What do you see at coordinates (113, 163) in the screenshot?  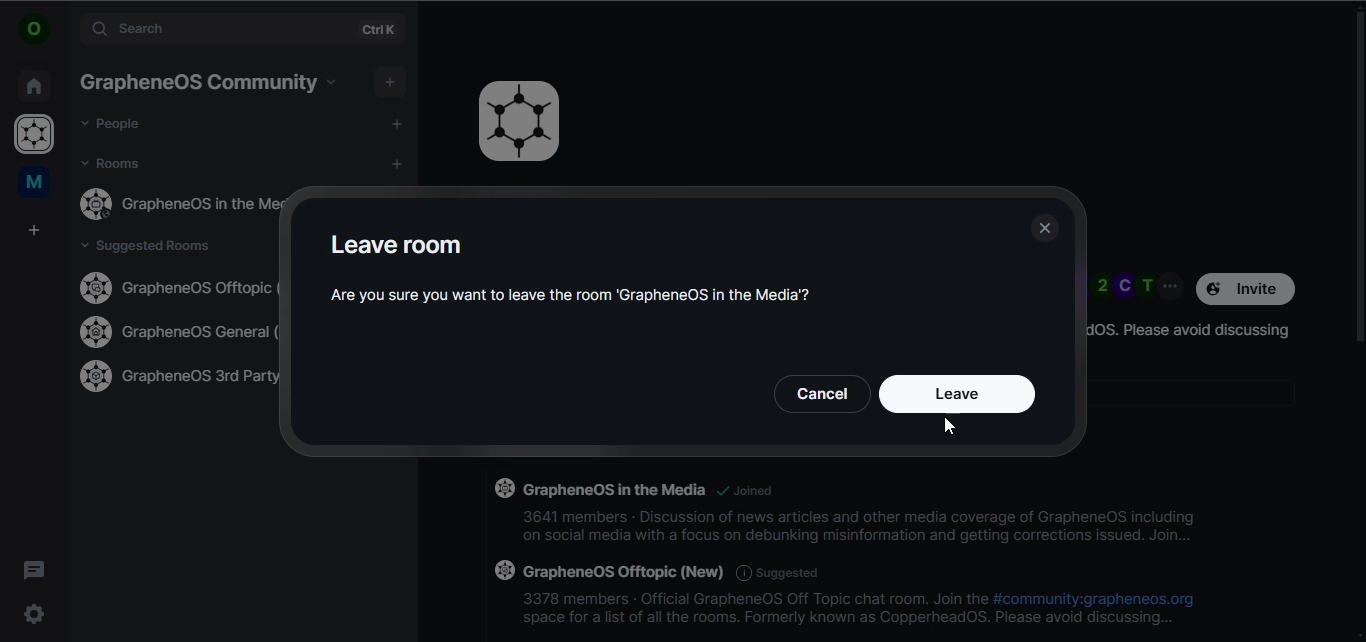 I see `rooms` at bounding box center [113, 163].